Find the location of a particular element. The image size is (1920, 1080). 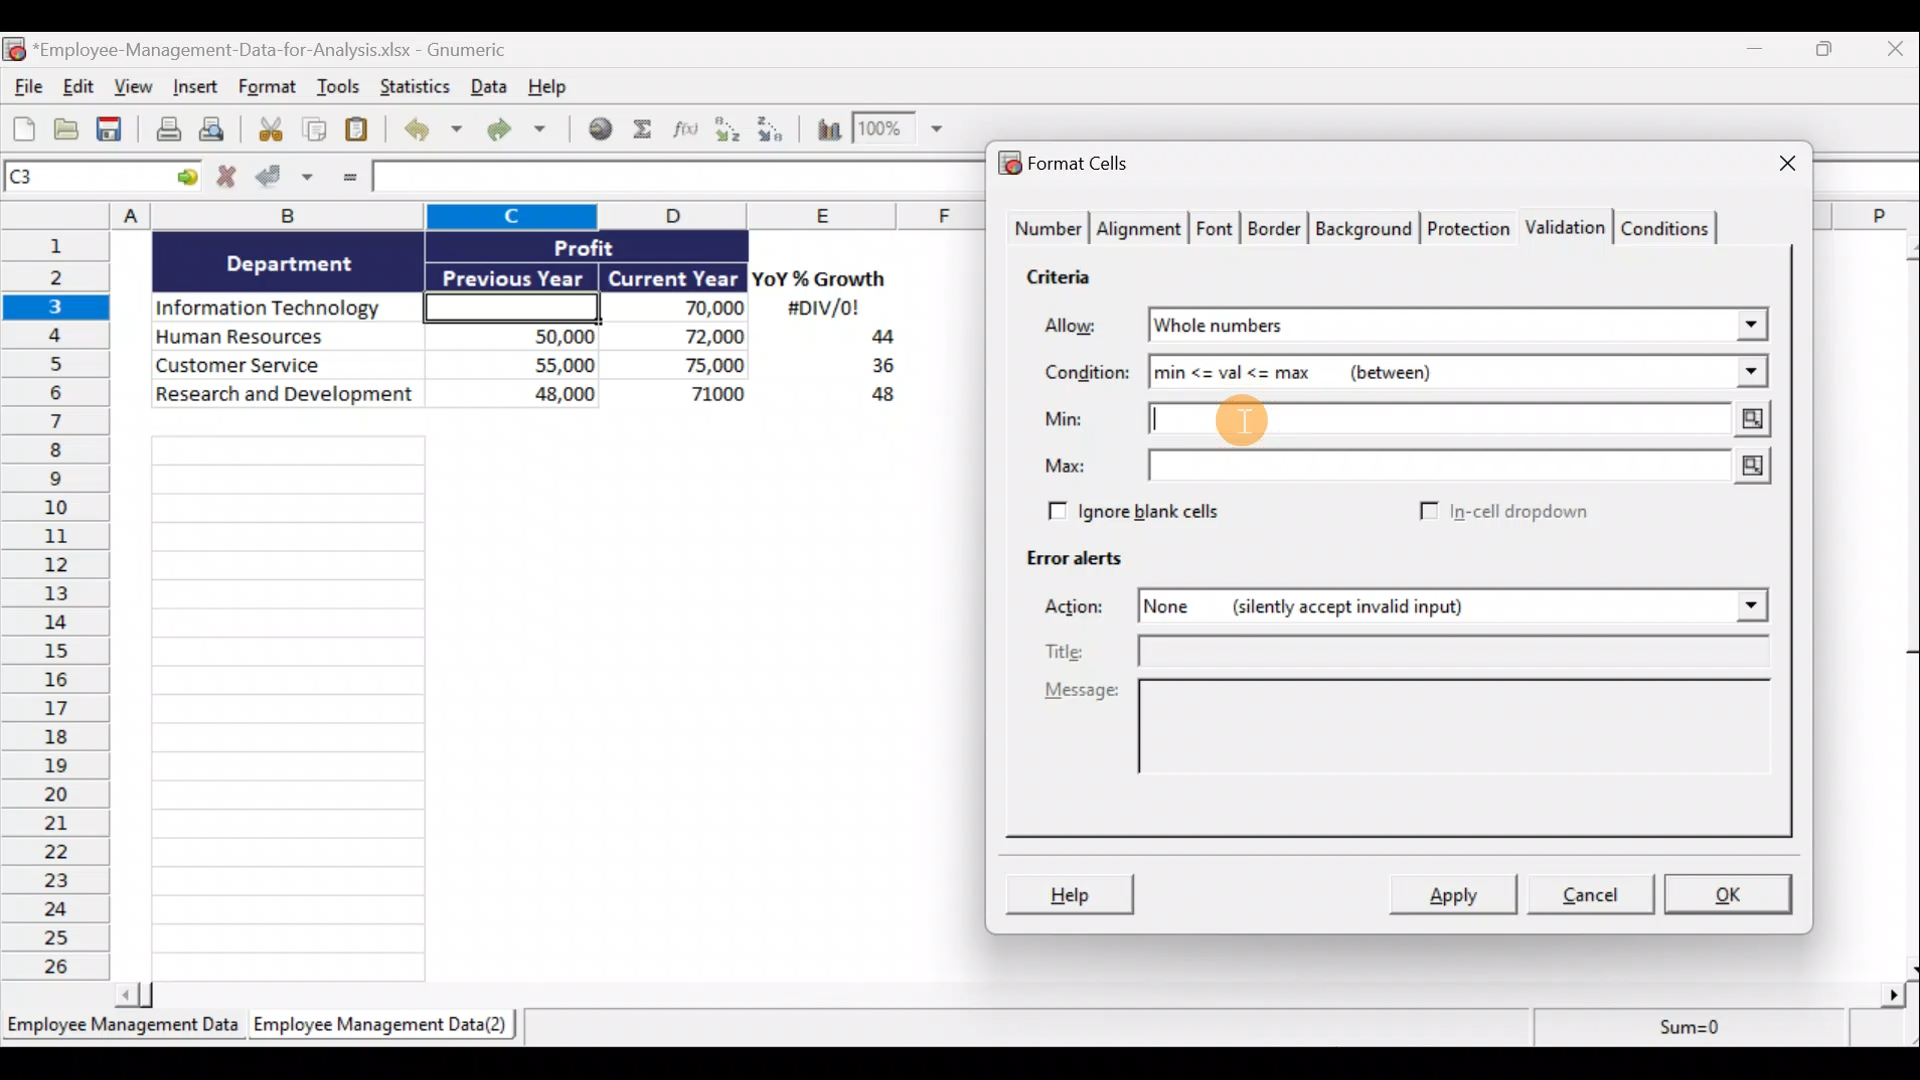

Message is located at coordinates (1403, 742).